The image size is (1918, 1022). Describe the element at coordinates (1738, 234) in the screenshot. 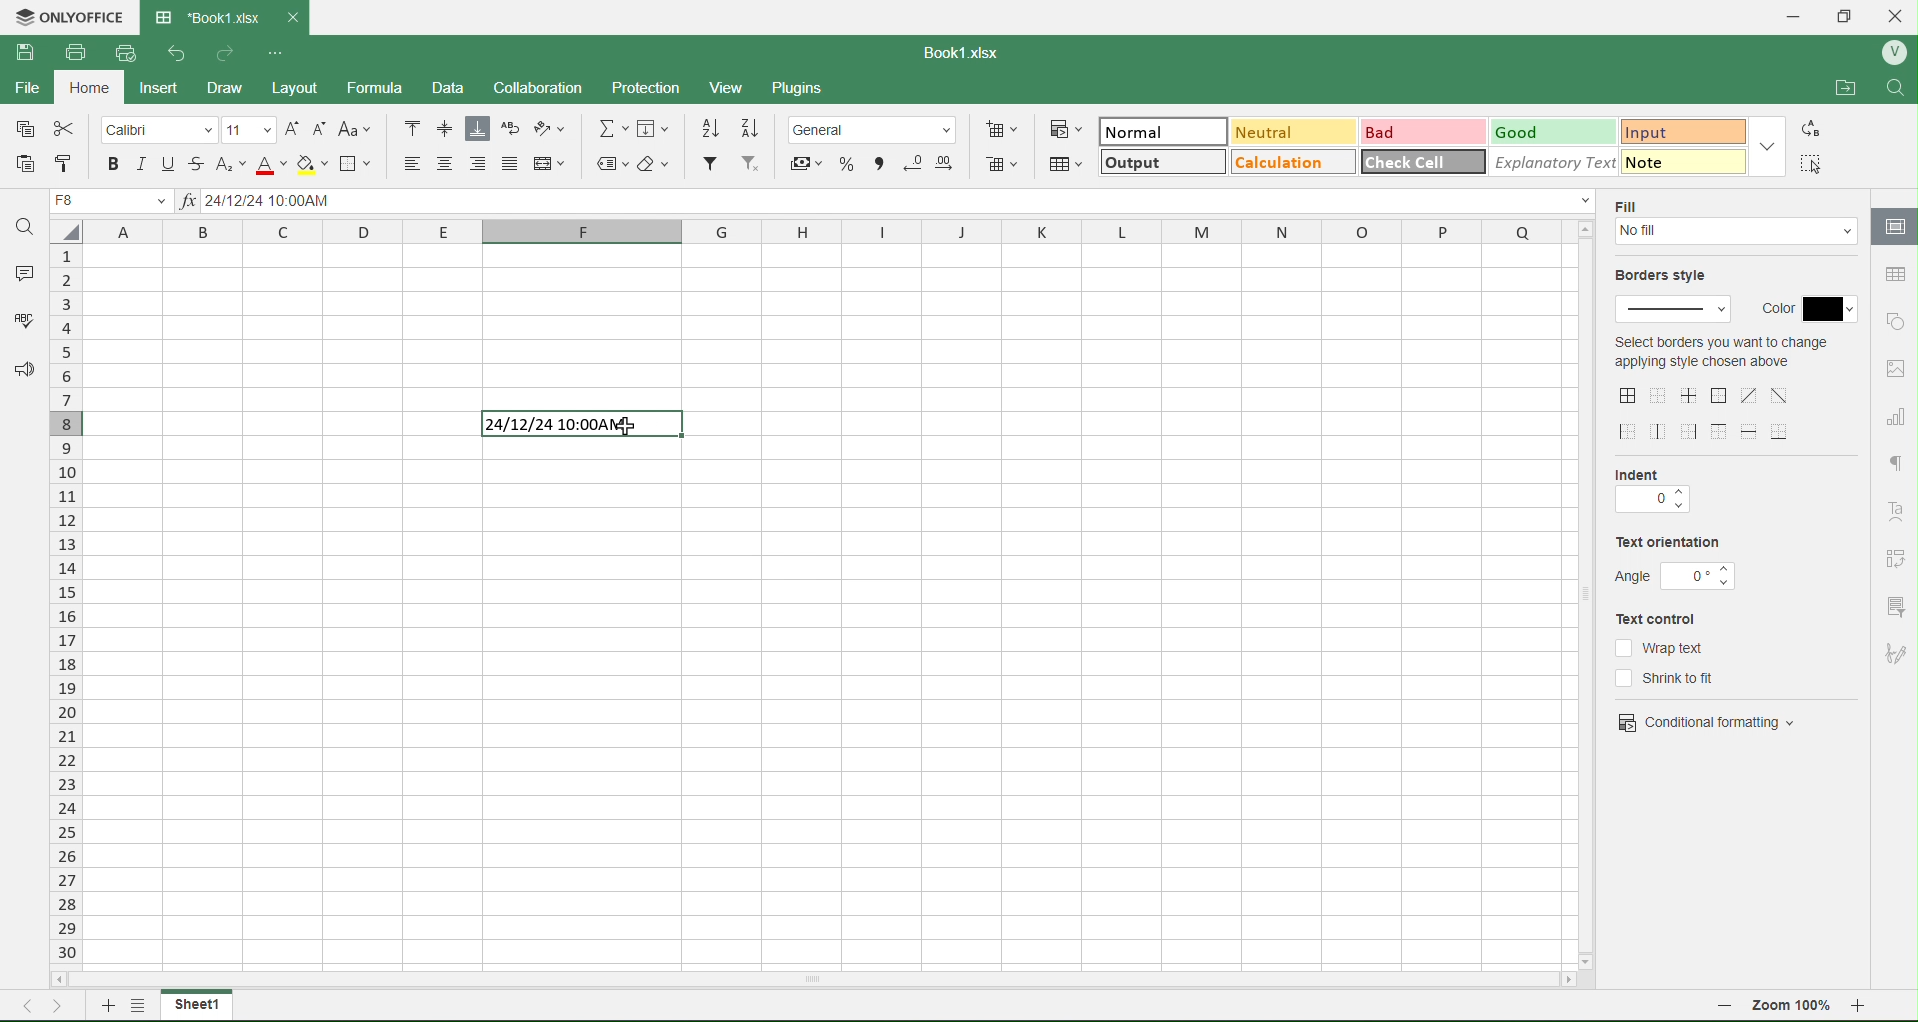

I see `fill` at that location.